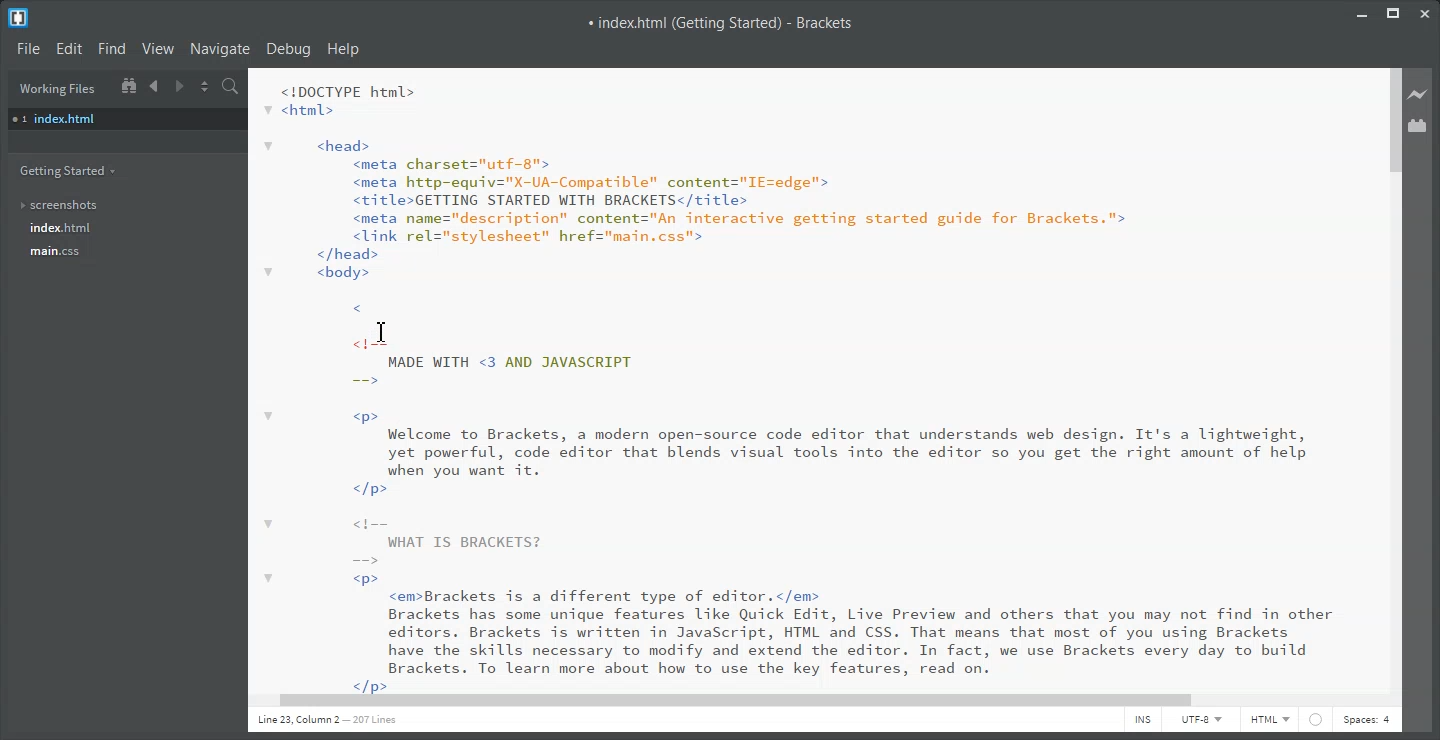 The image size is (1440, 740). Describe the element at coordinates (1394, 13) in the screenshot. I see `Maximize` at that location.